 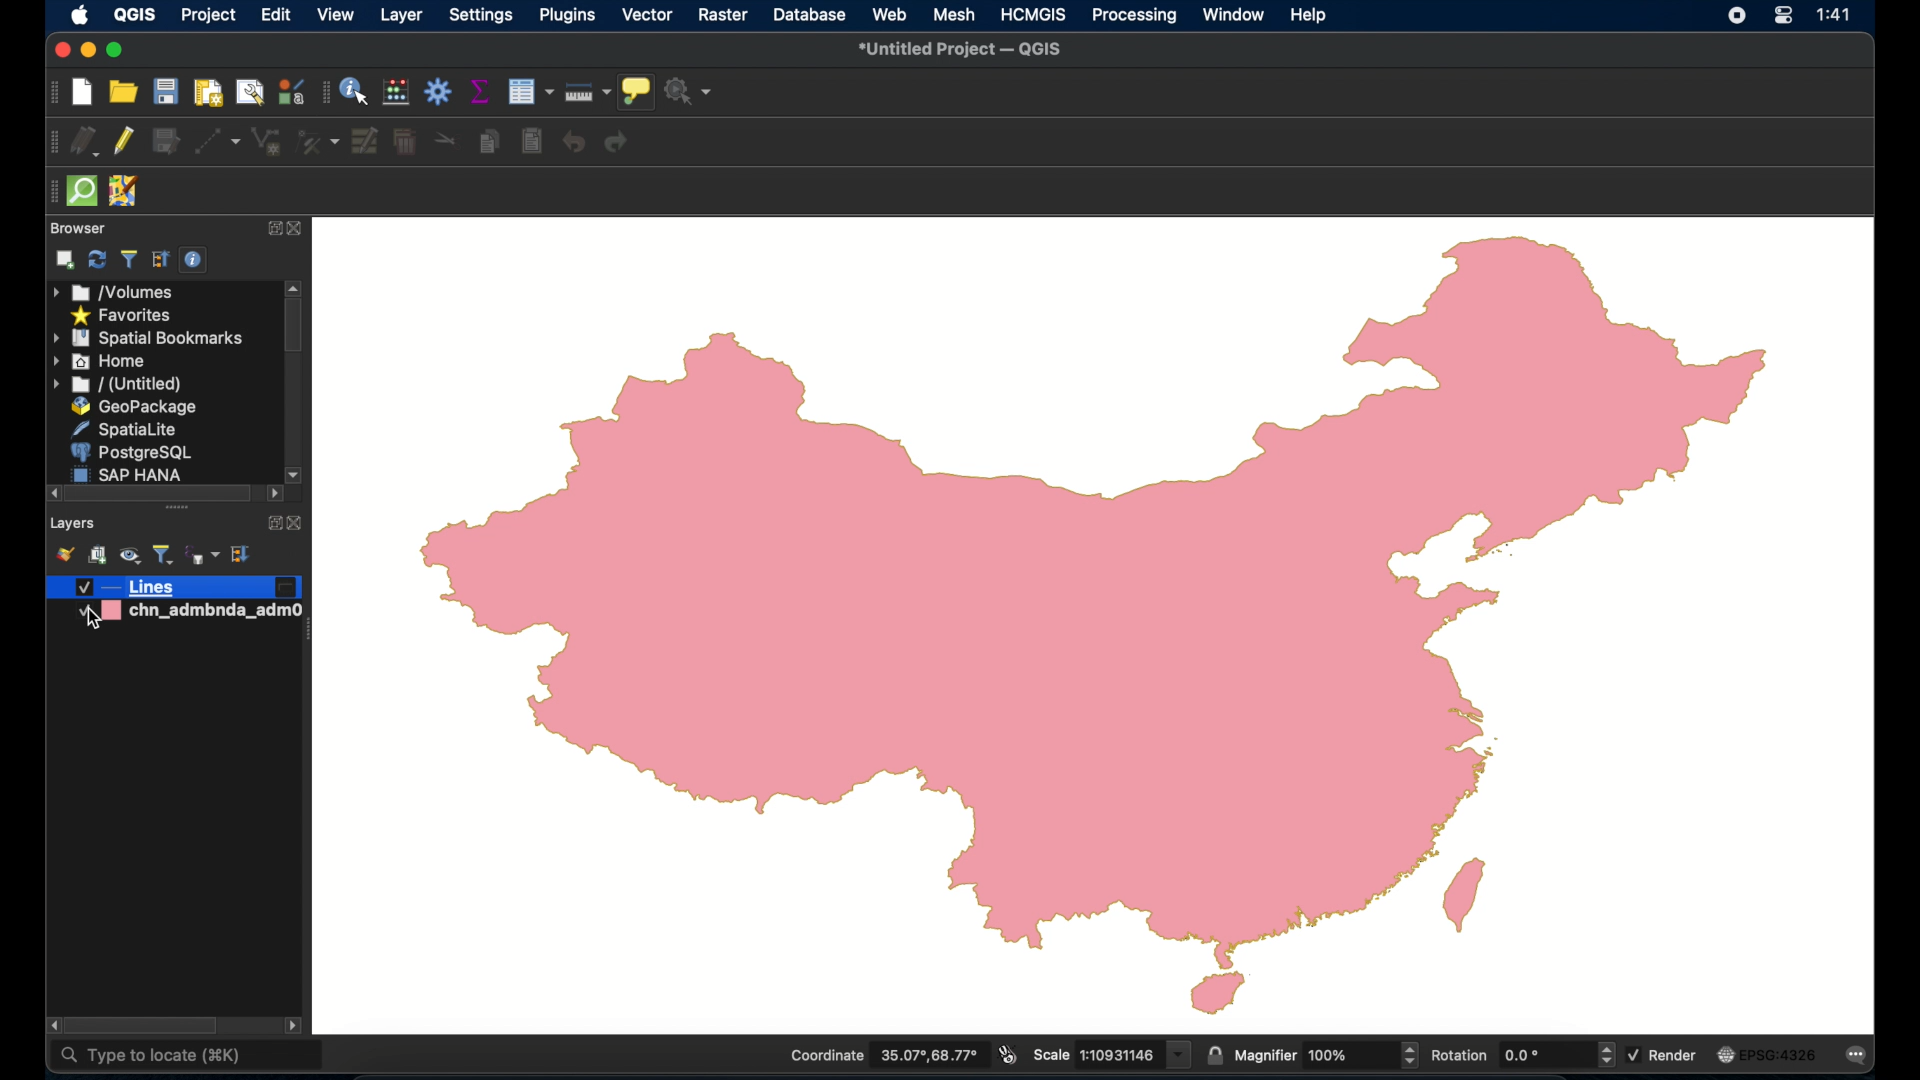 I want to click on control center, so click(x=1781, y=18).